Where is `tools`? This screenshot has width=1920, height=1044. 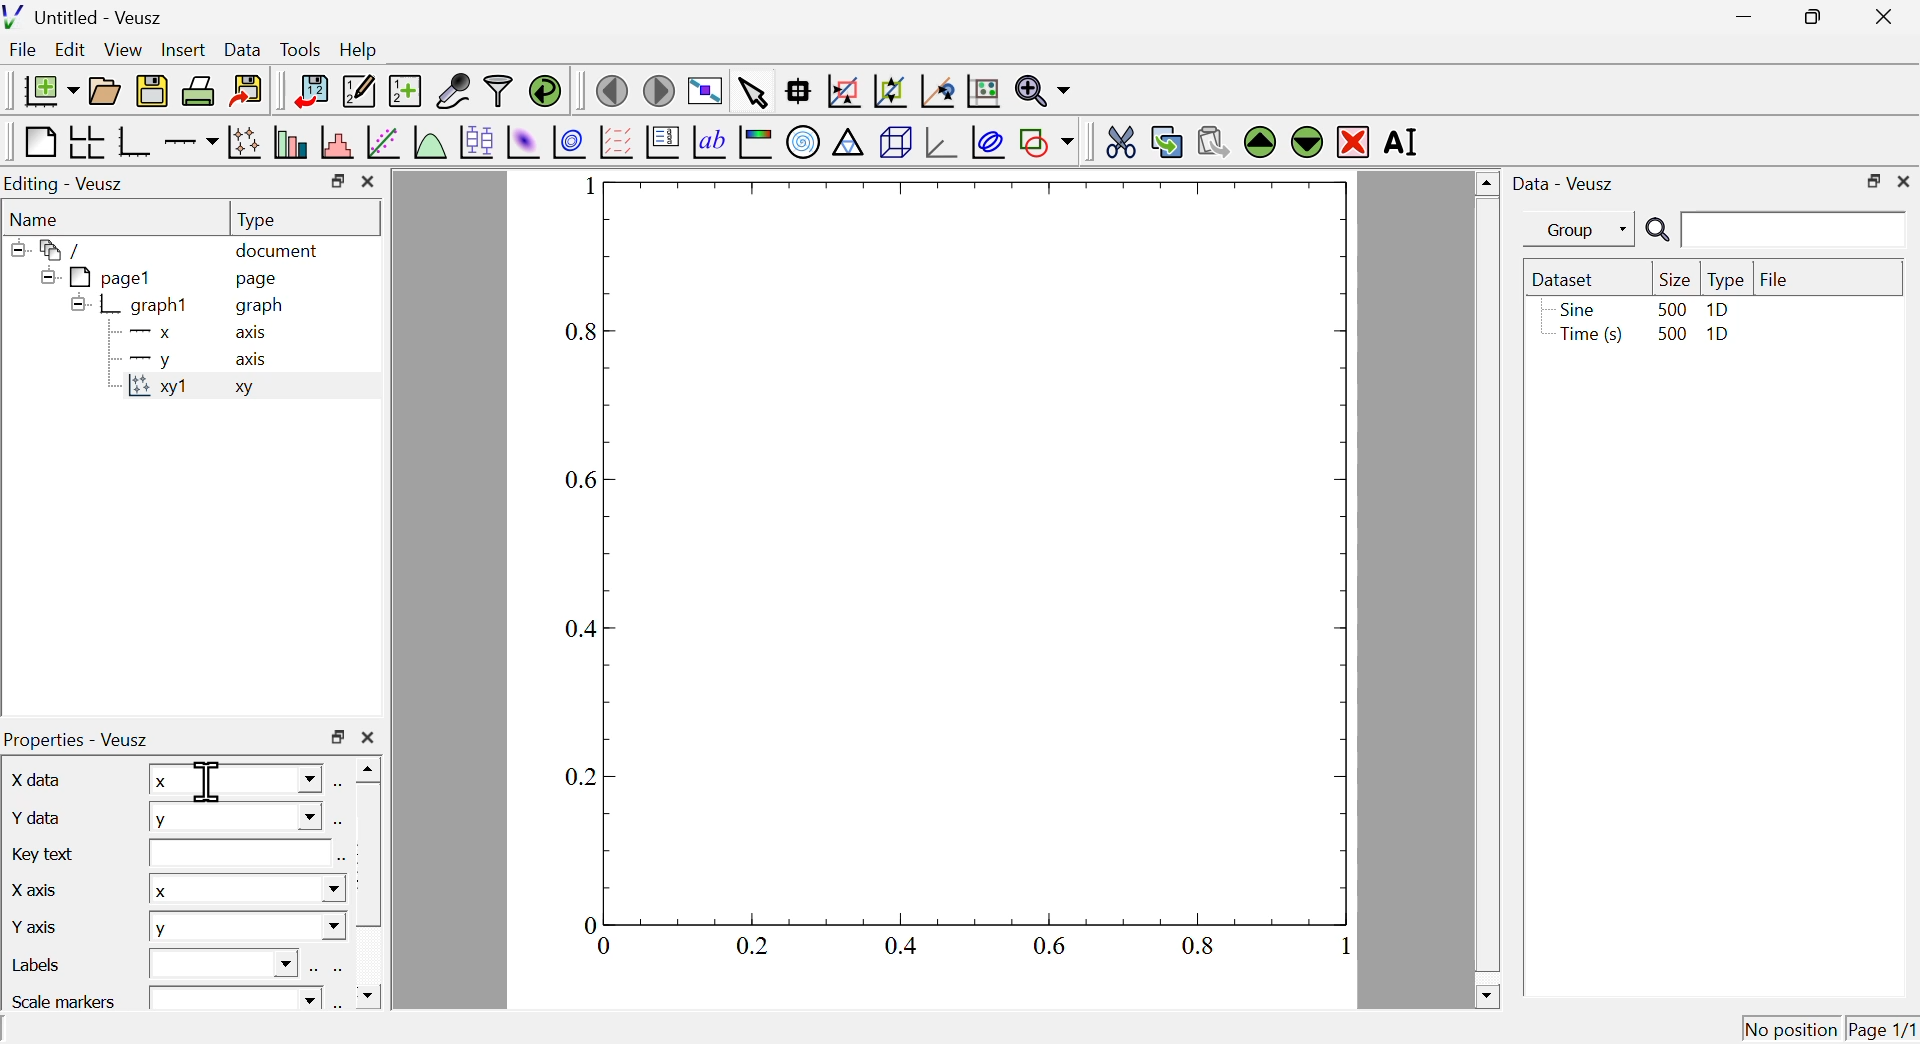 tools is located at coordinates (302, 48).